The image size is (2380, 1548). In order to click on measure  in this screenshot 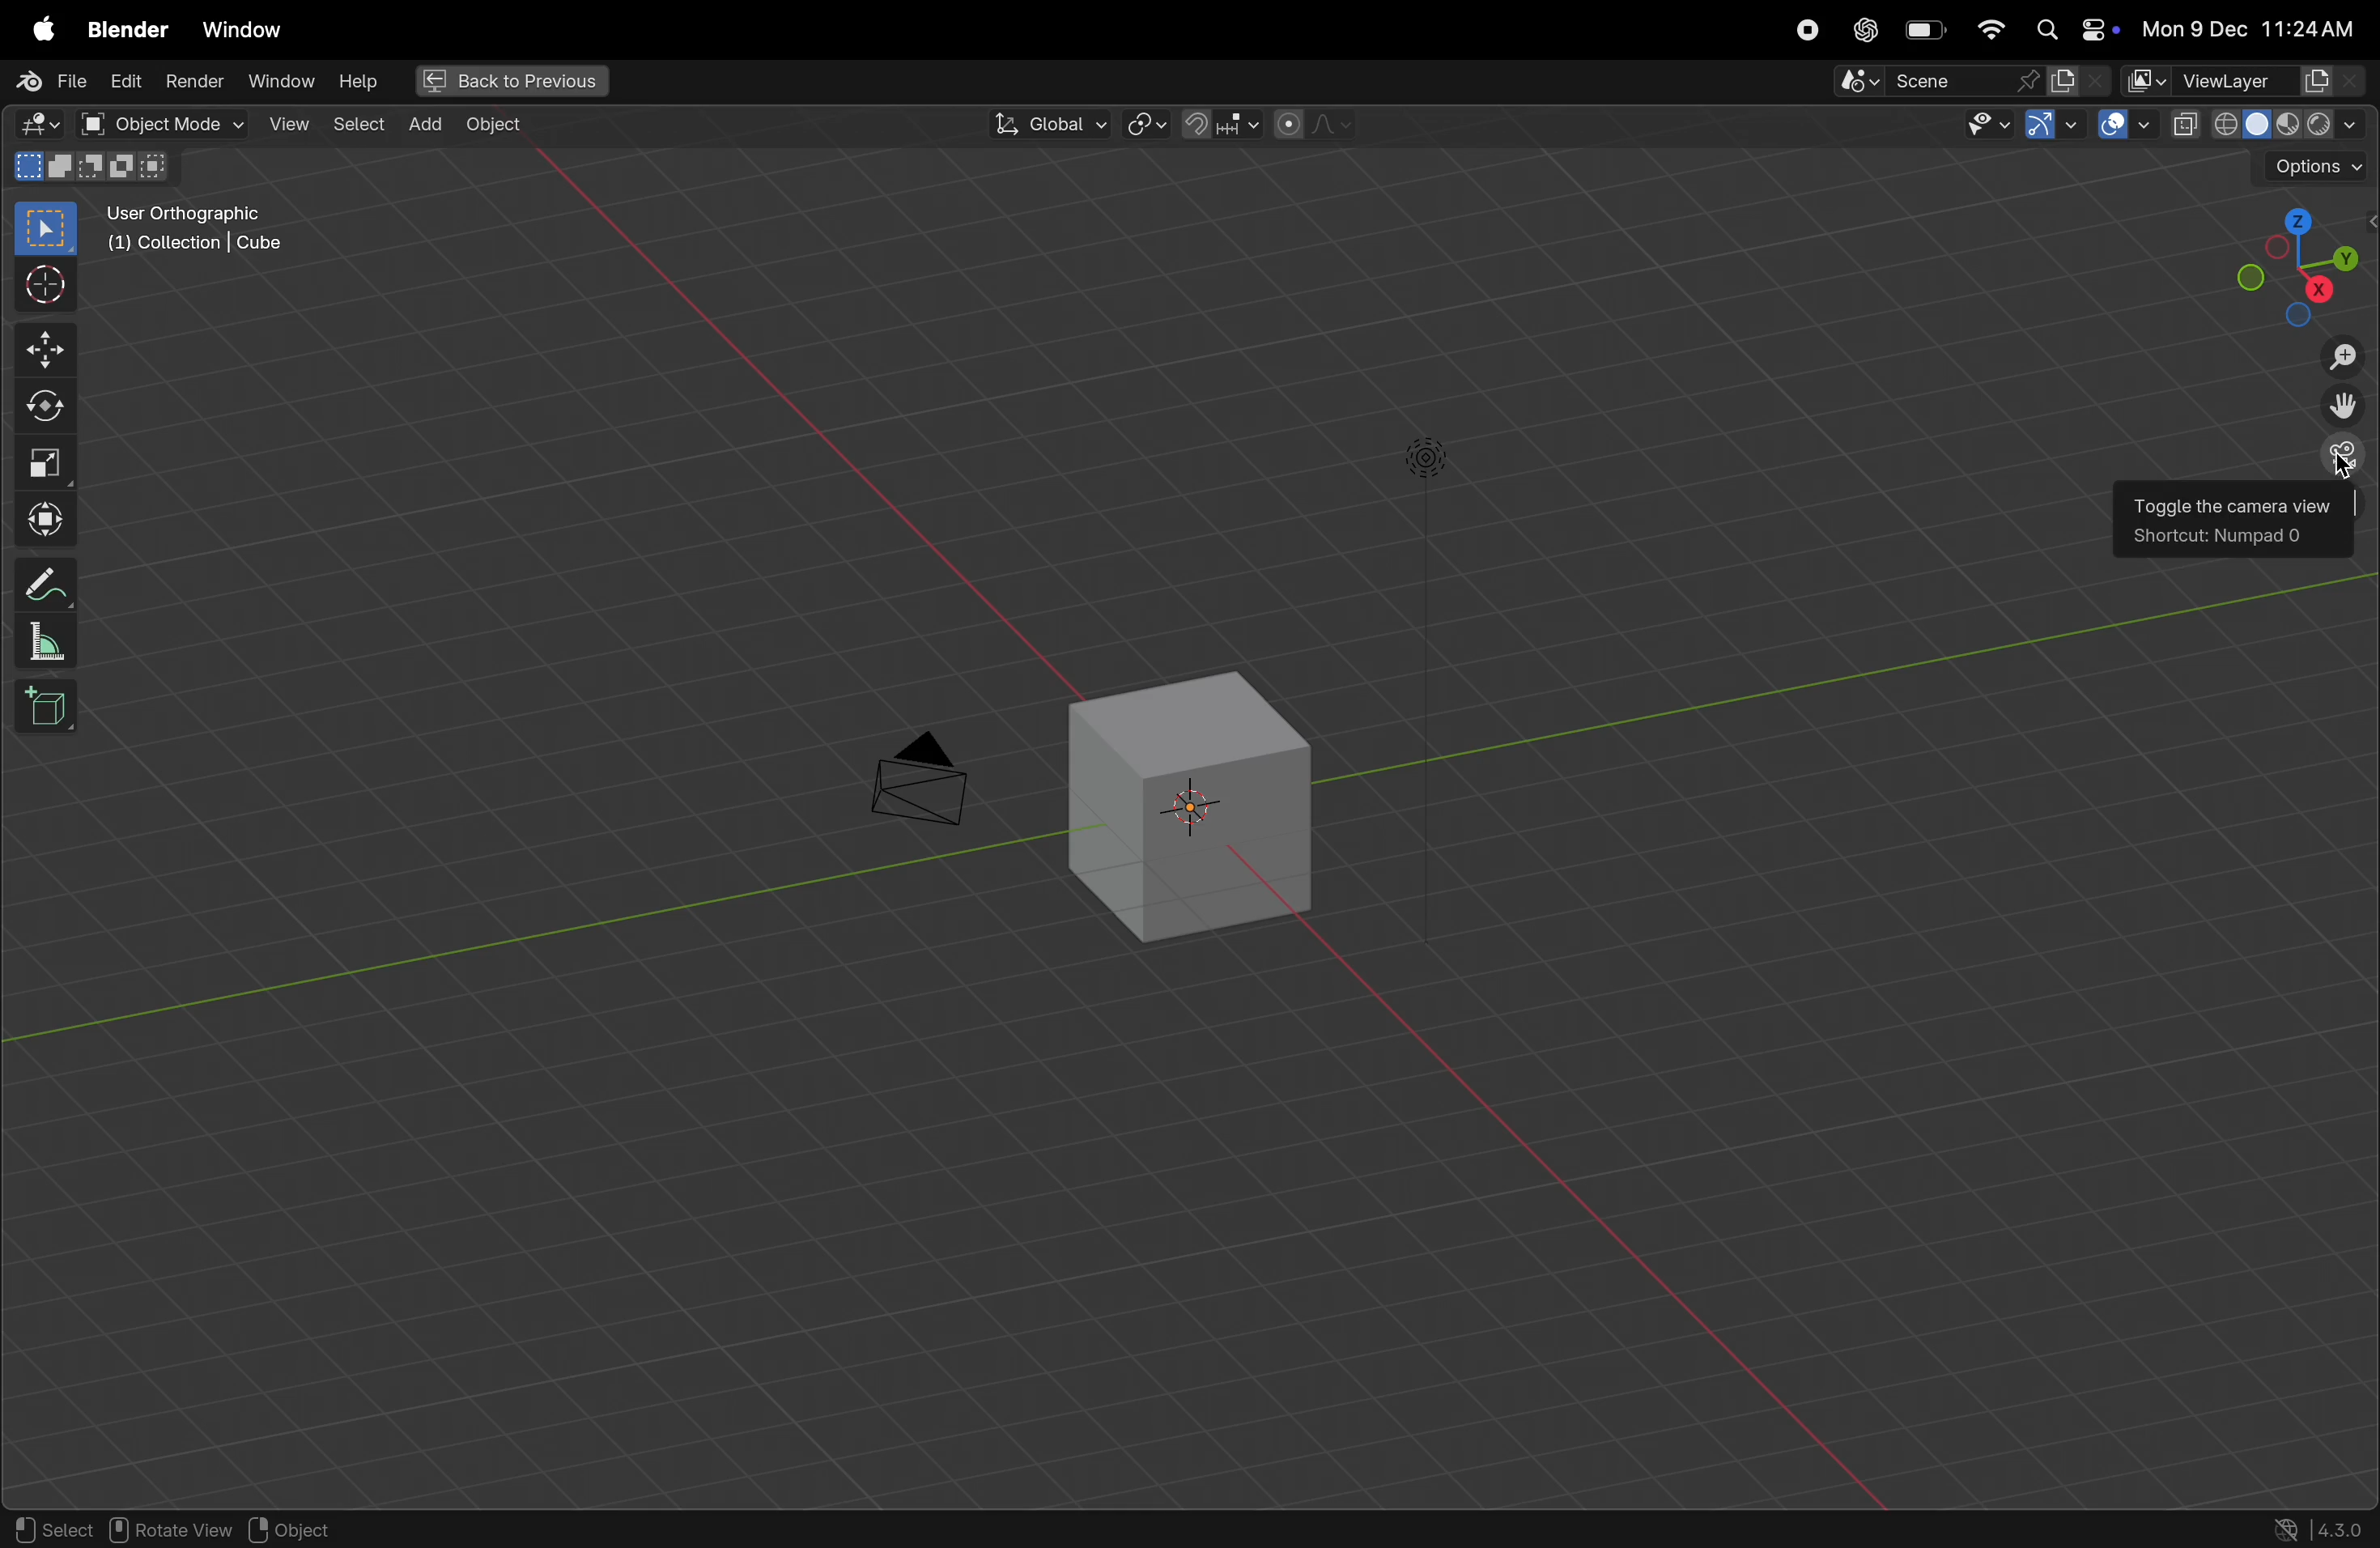, I will do `click(50, 647)`.